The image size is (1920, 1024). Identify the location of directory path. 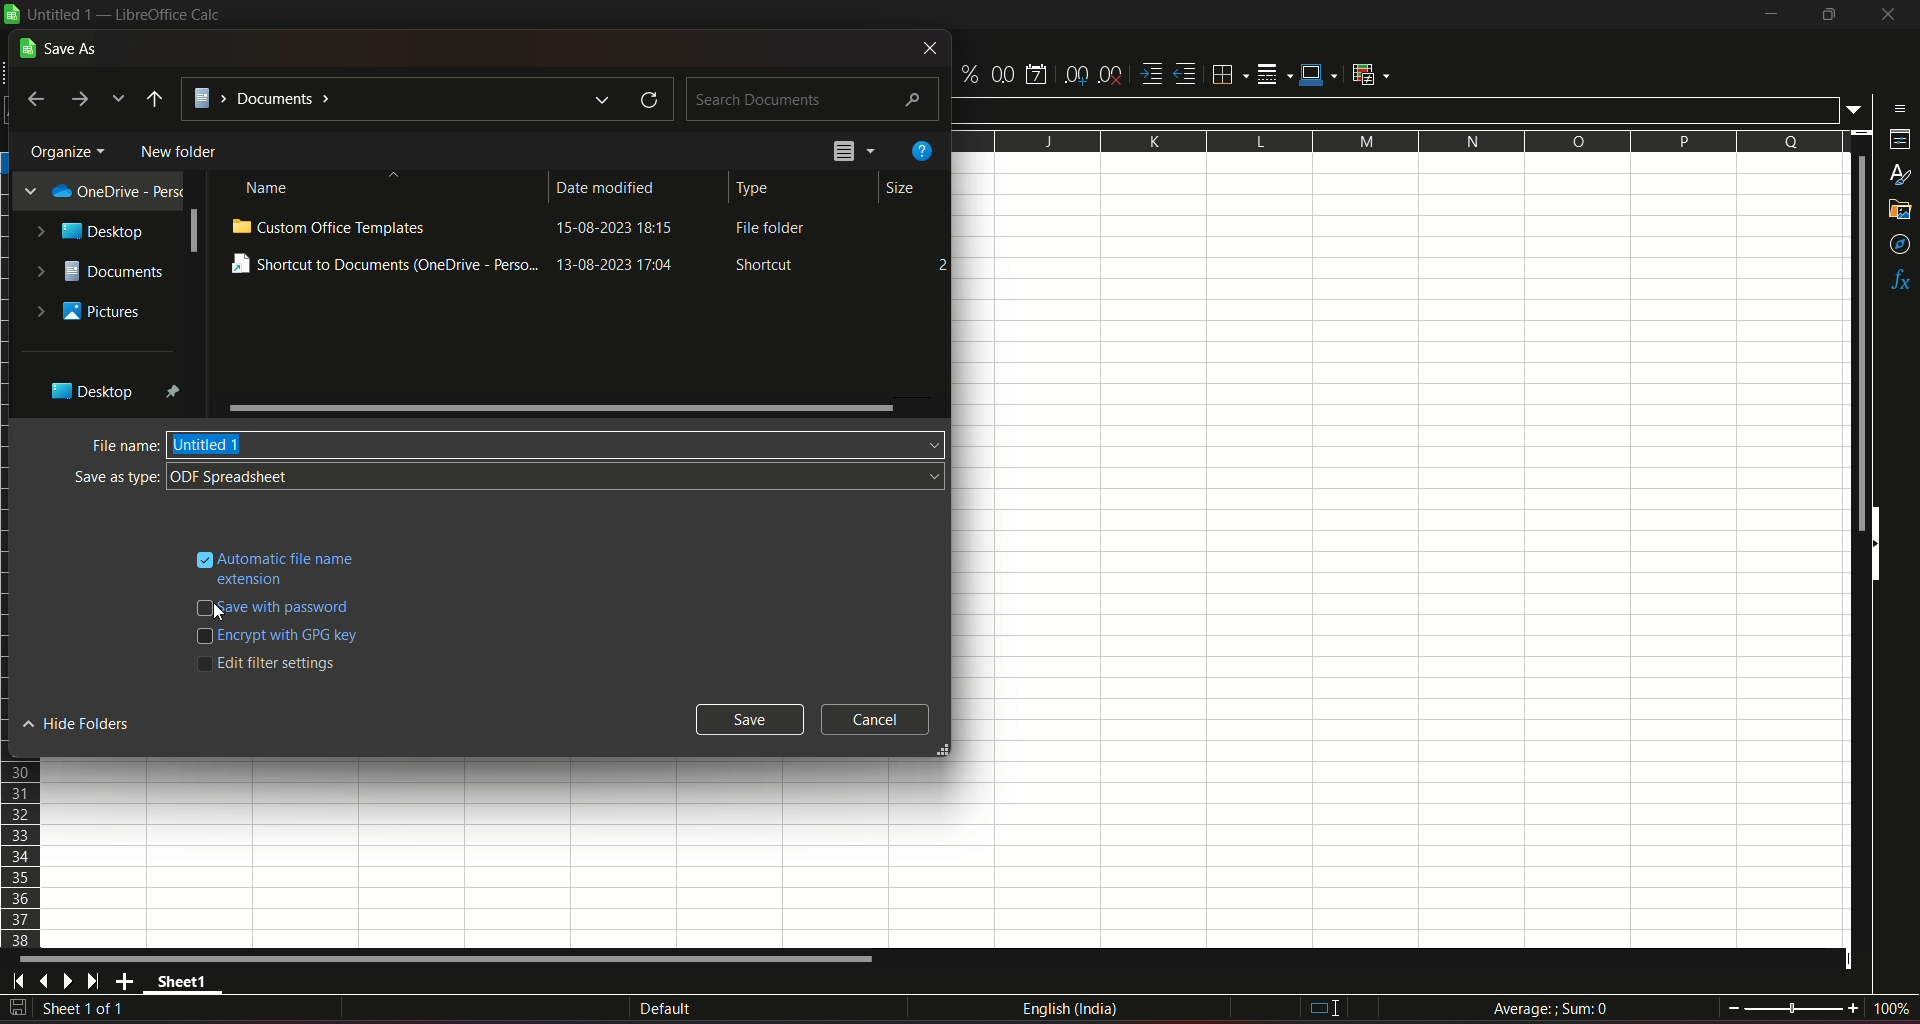
(155, 99).